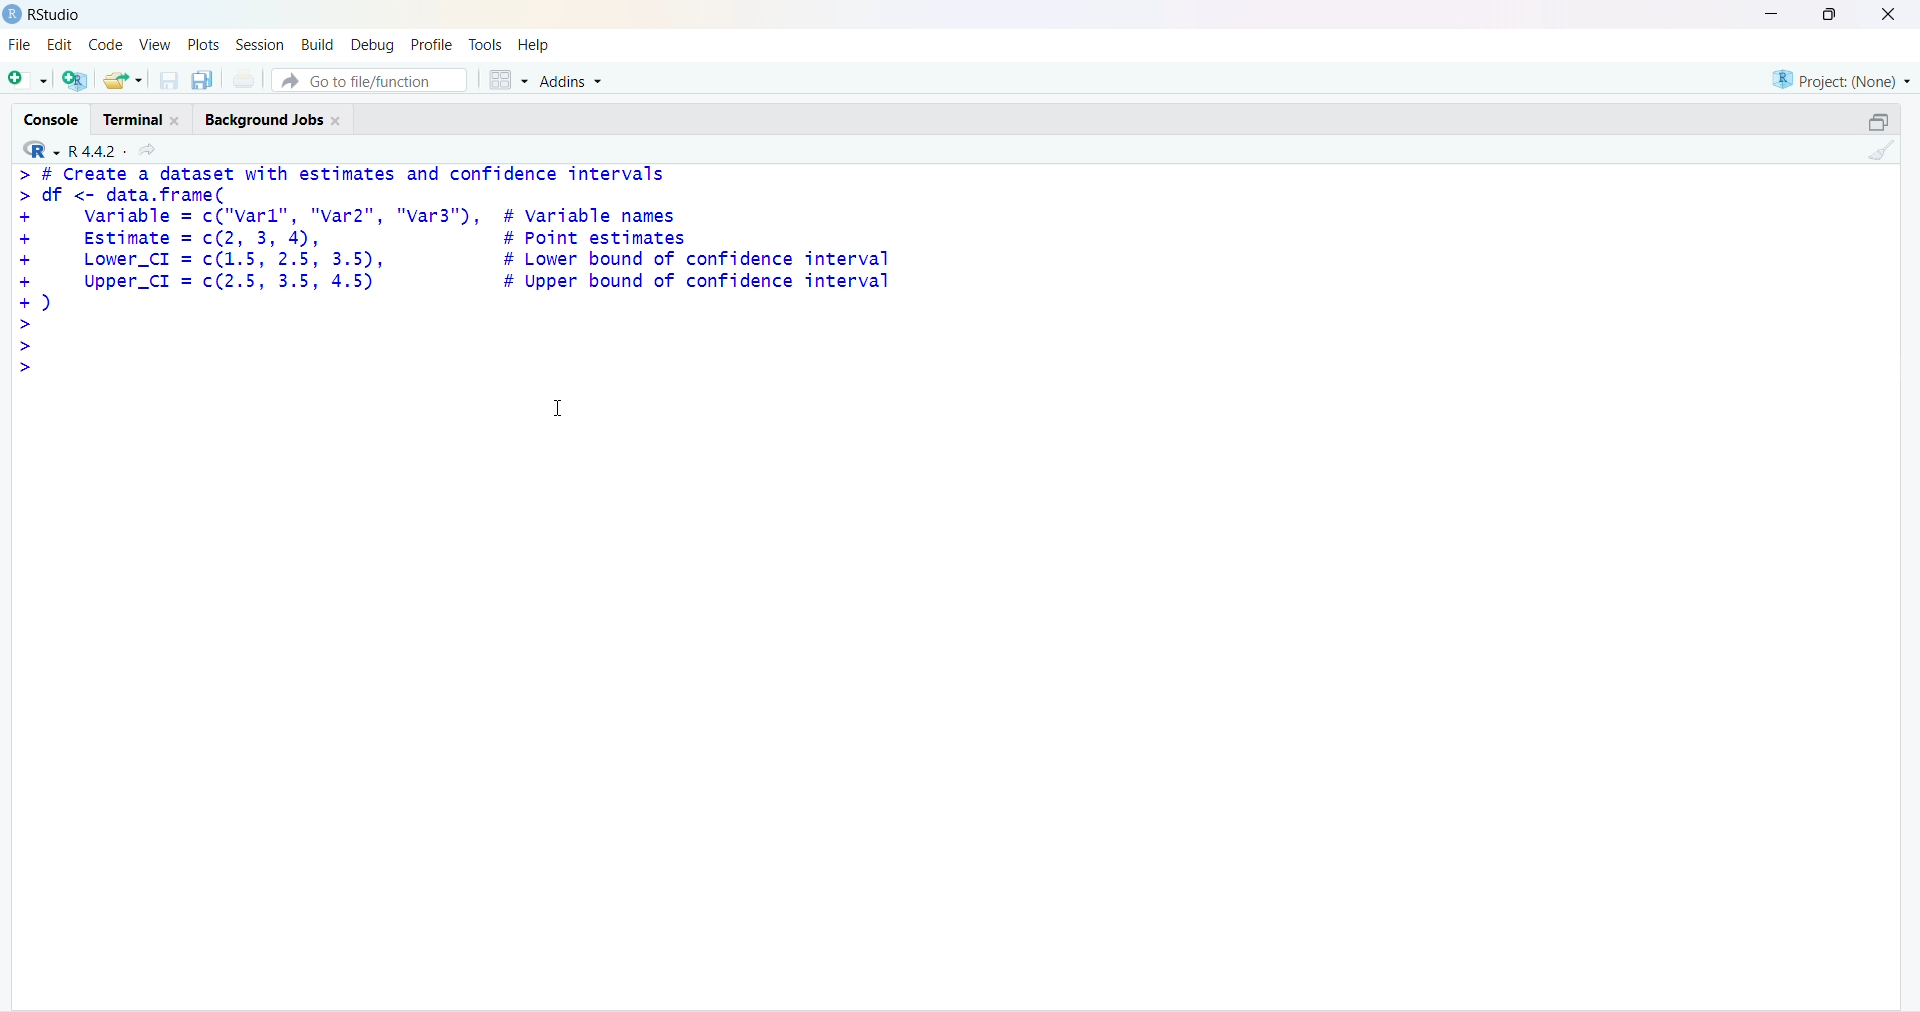 The height and width of the screenshot is (1012, 1920). What do you see at coordinates (204, 45) in the screenshot?
I see `Plots` at bounding box center [204, 45].